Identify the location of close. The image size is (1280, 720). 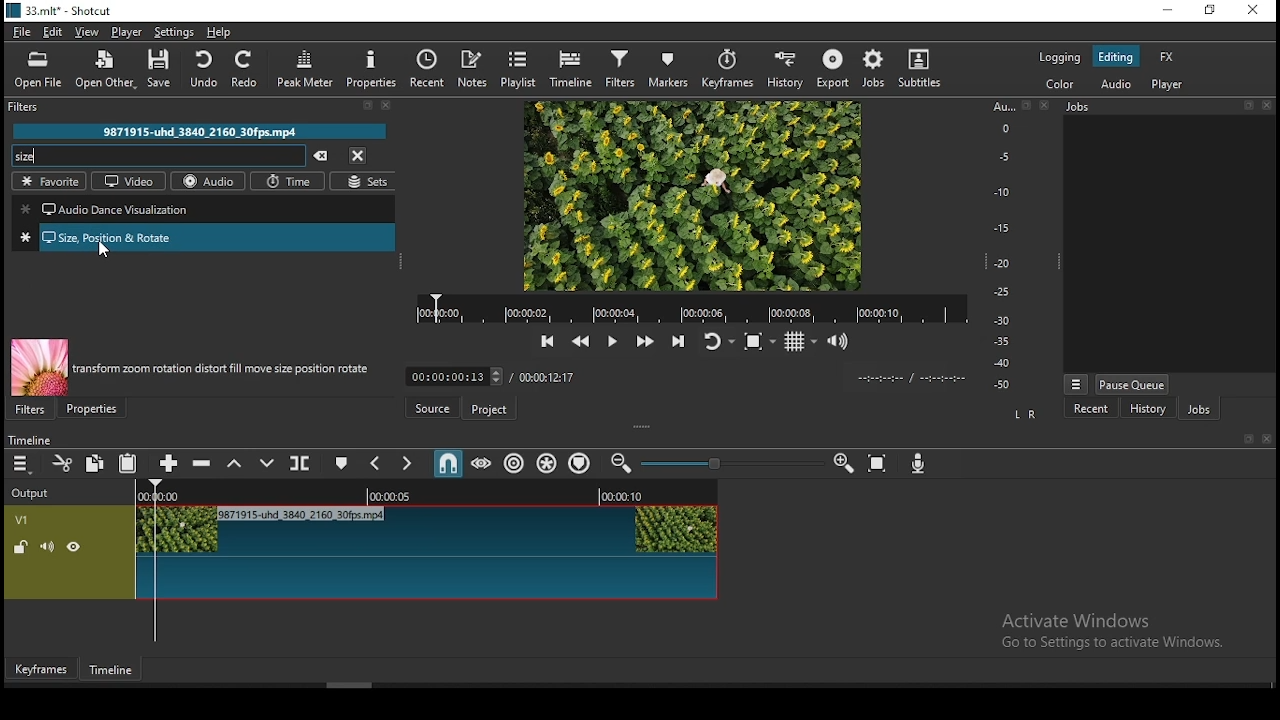
(1267, 105).